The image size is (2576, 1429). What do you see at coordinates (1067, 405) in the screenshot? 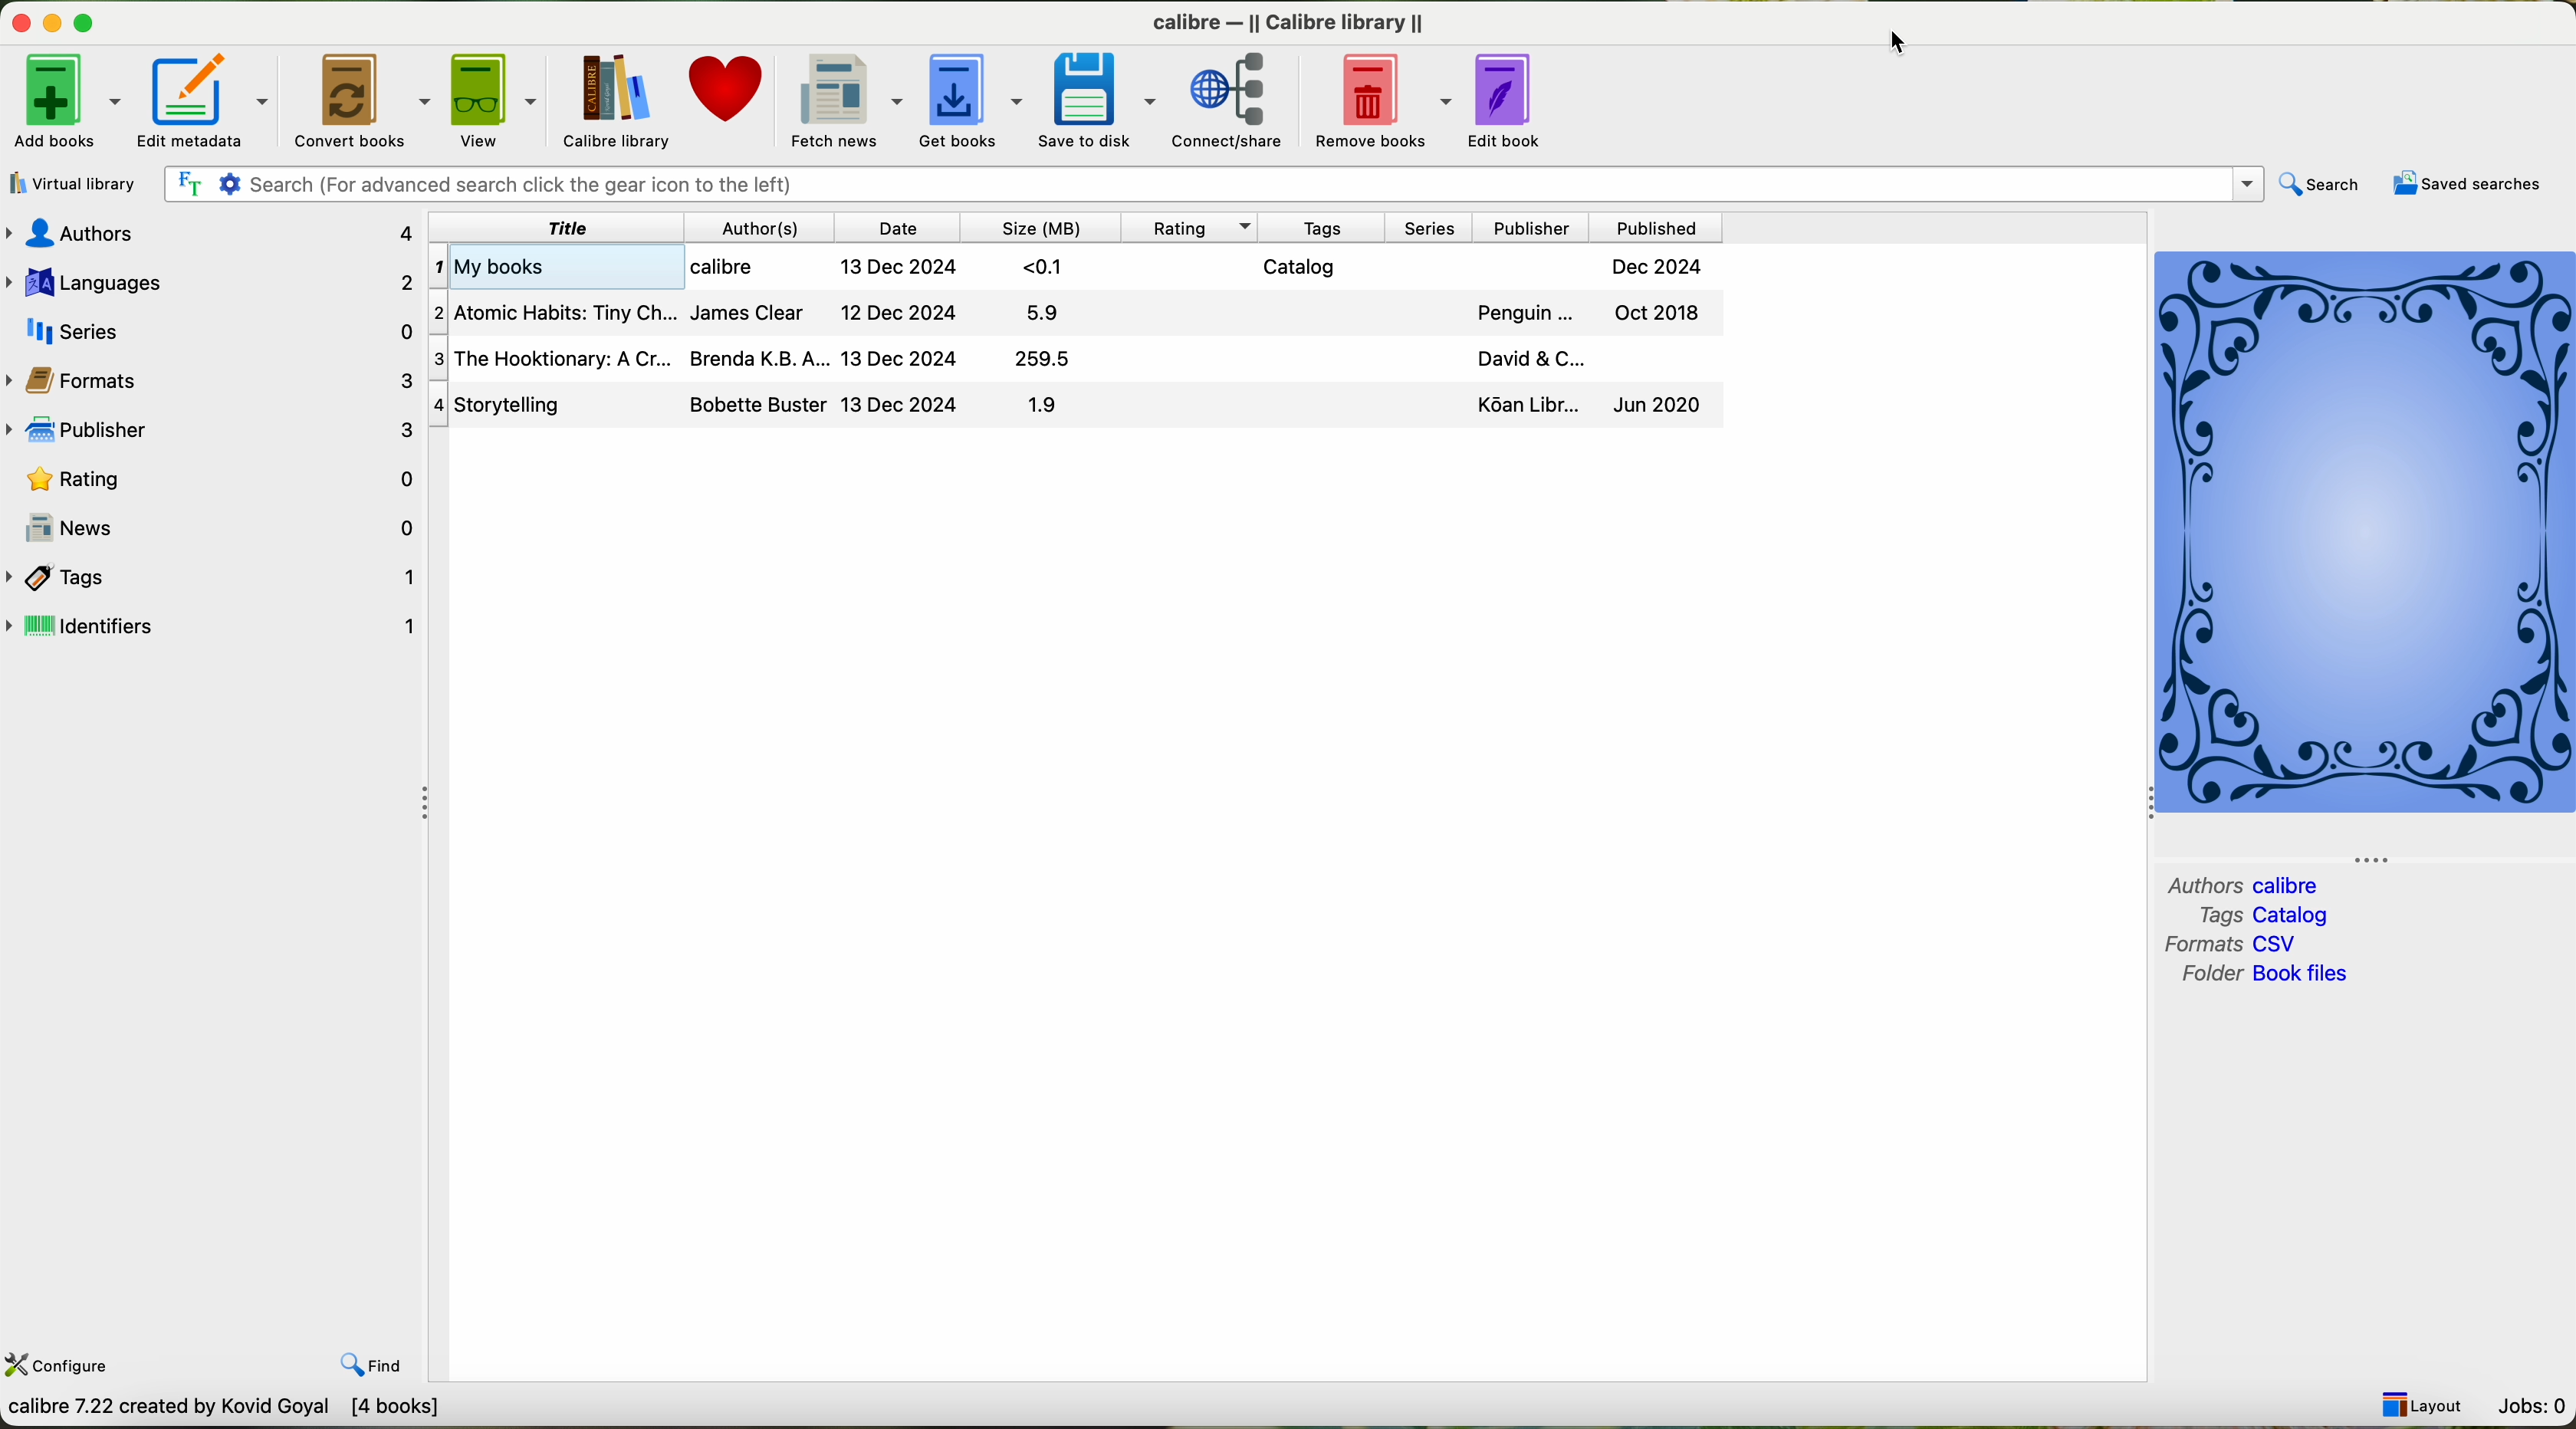
I see `Storytelling book details` at bounding box center [1067, 405].